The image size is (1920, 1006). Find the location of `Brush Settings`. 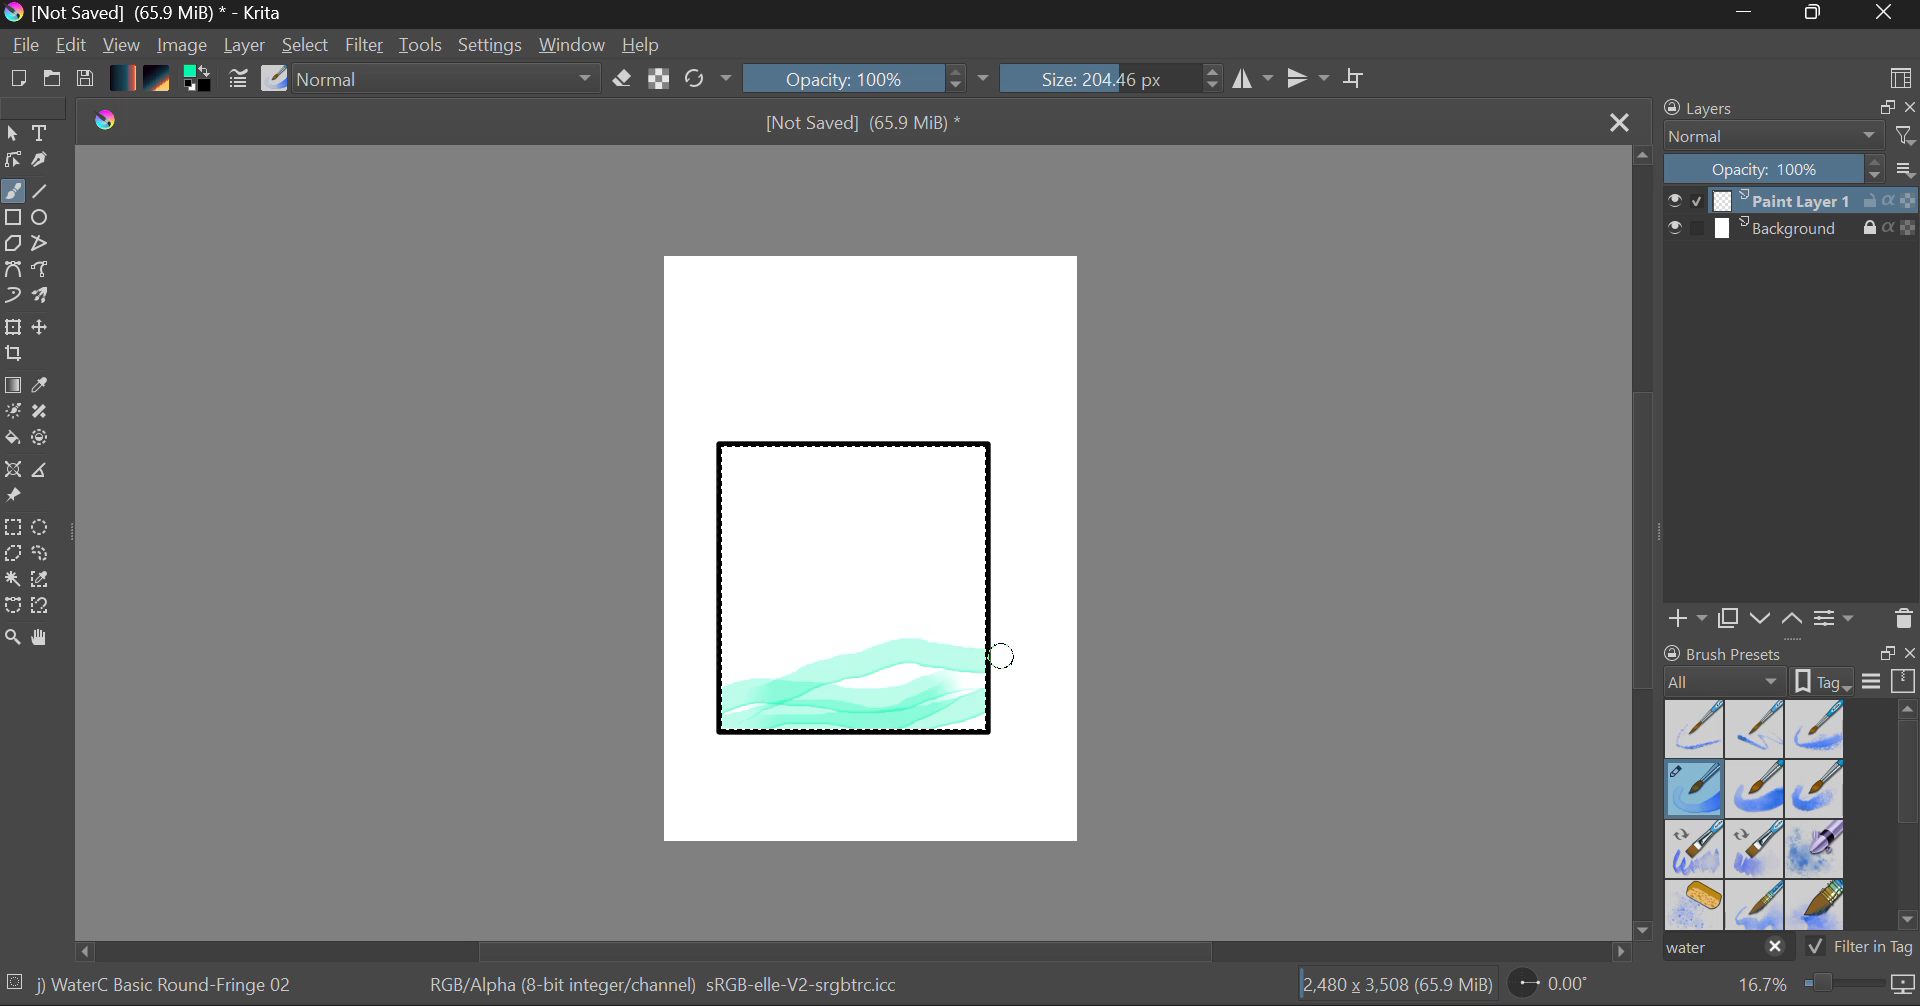

Brush Settings is located at coordinates (236, 80).